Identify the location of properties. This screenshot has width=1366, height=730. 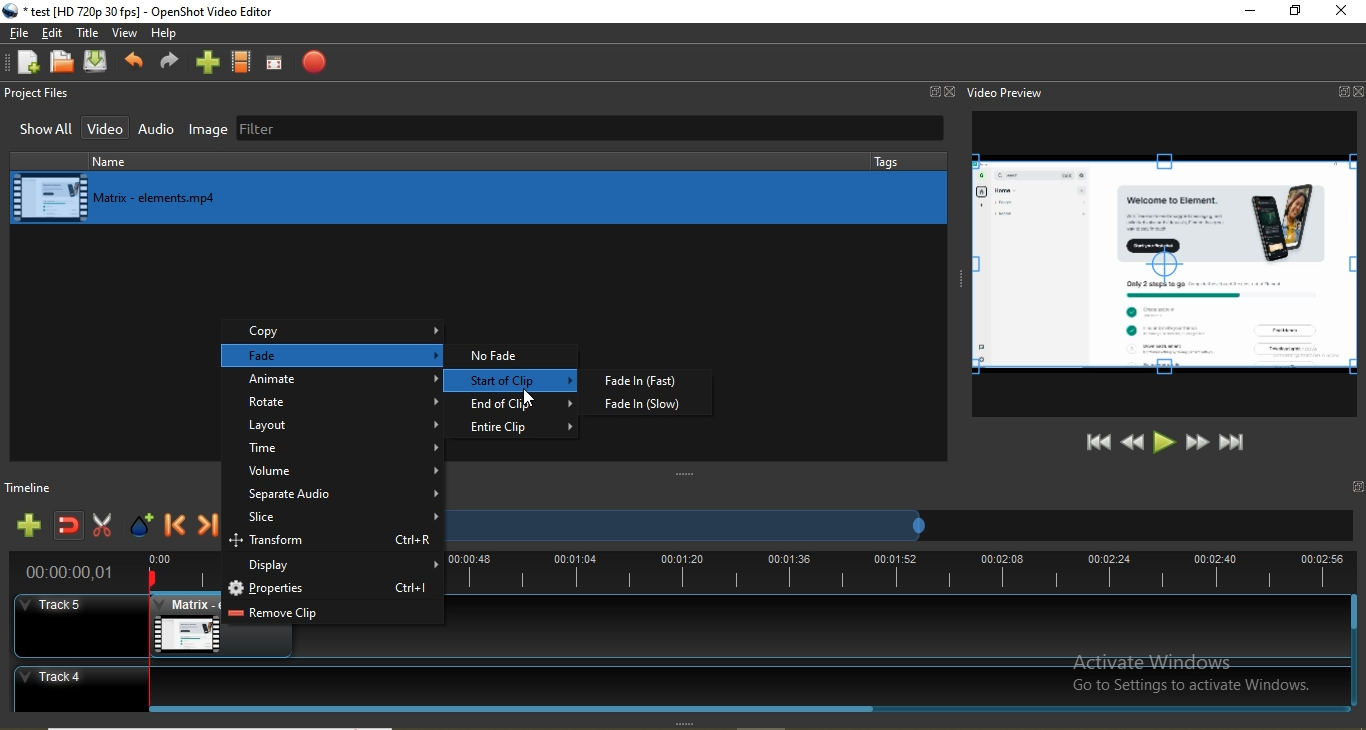
(330, 590).